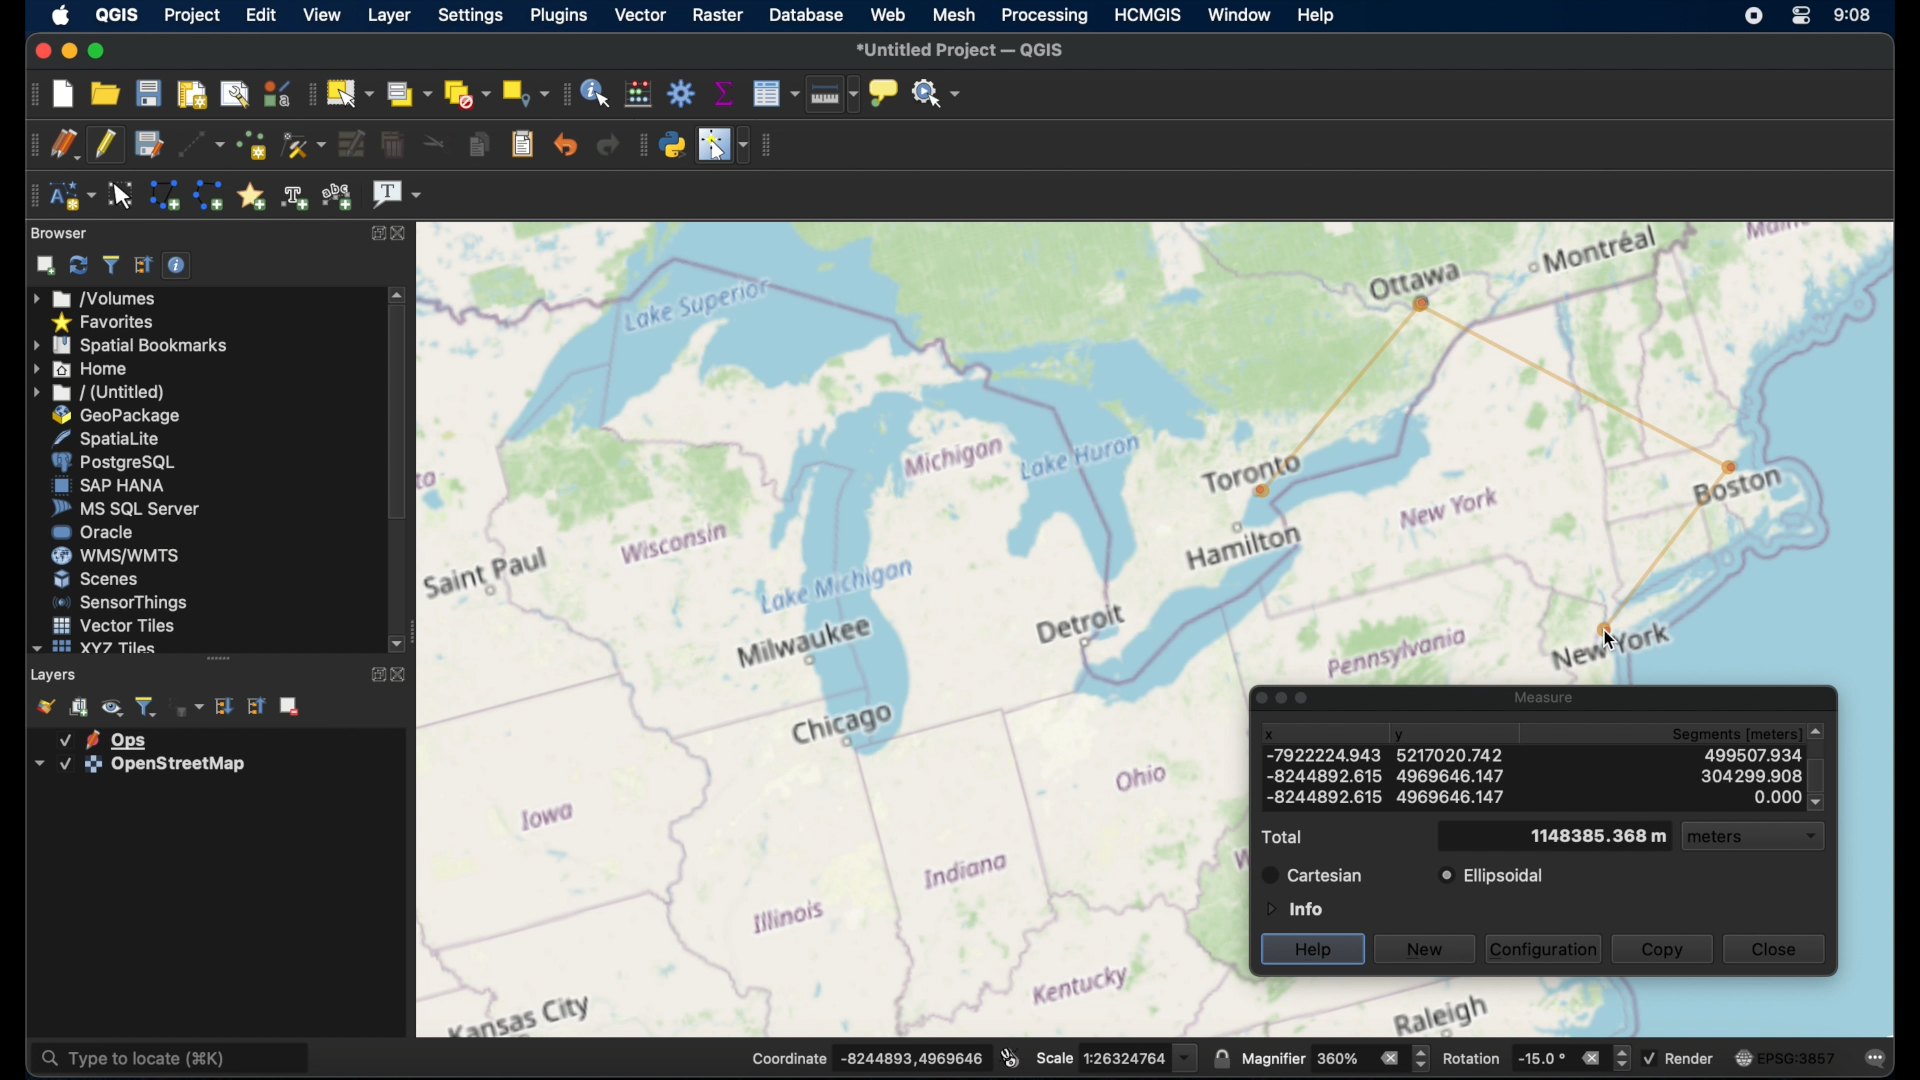  Describe the element at coordinates (1010, 1056) in the screenshot. I see `toggle extents and mouse position display` at that location.